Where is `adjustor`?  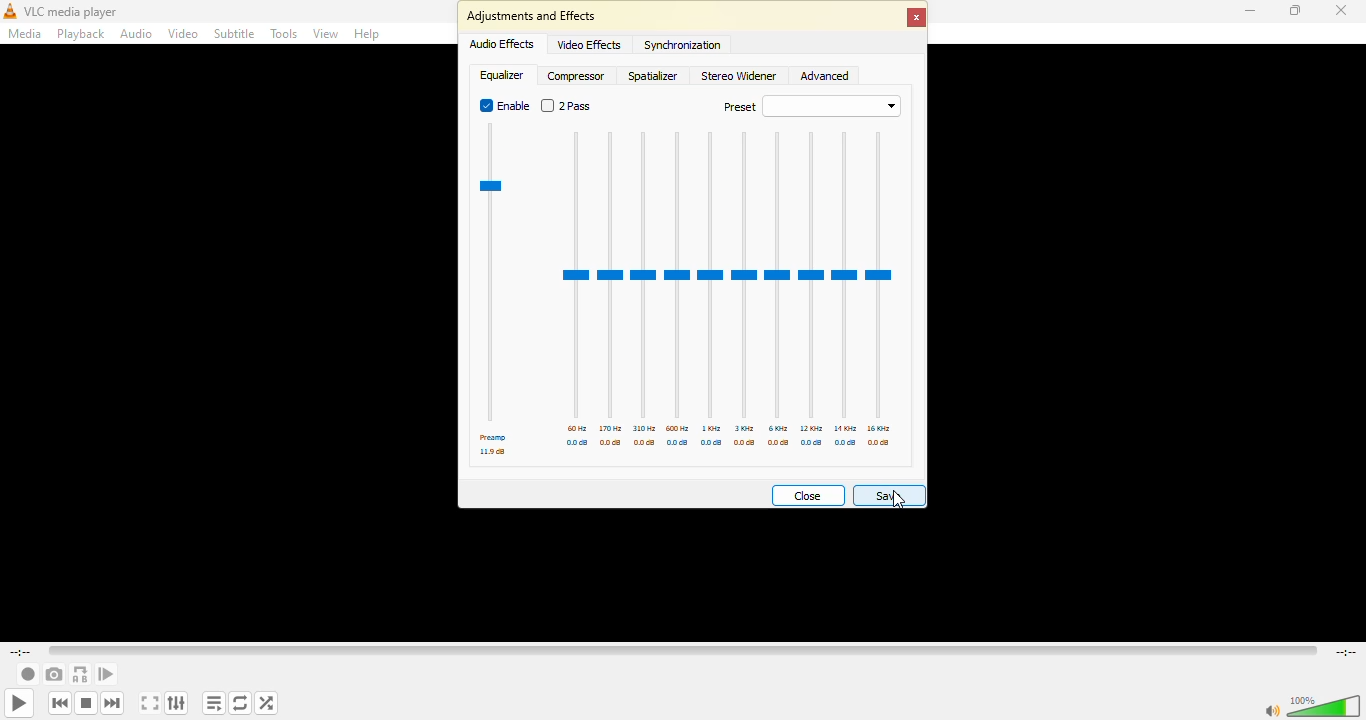 adjustor is located at coordinates (576, 276).